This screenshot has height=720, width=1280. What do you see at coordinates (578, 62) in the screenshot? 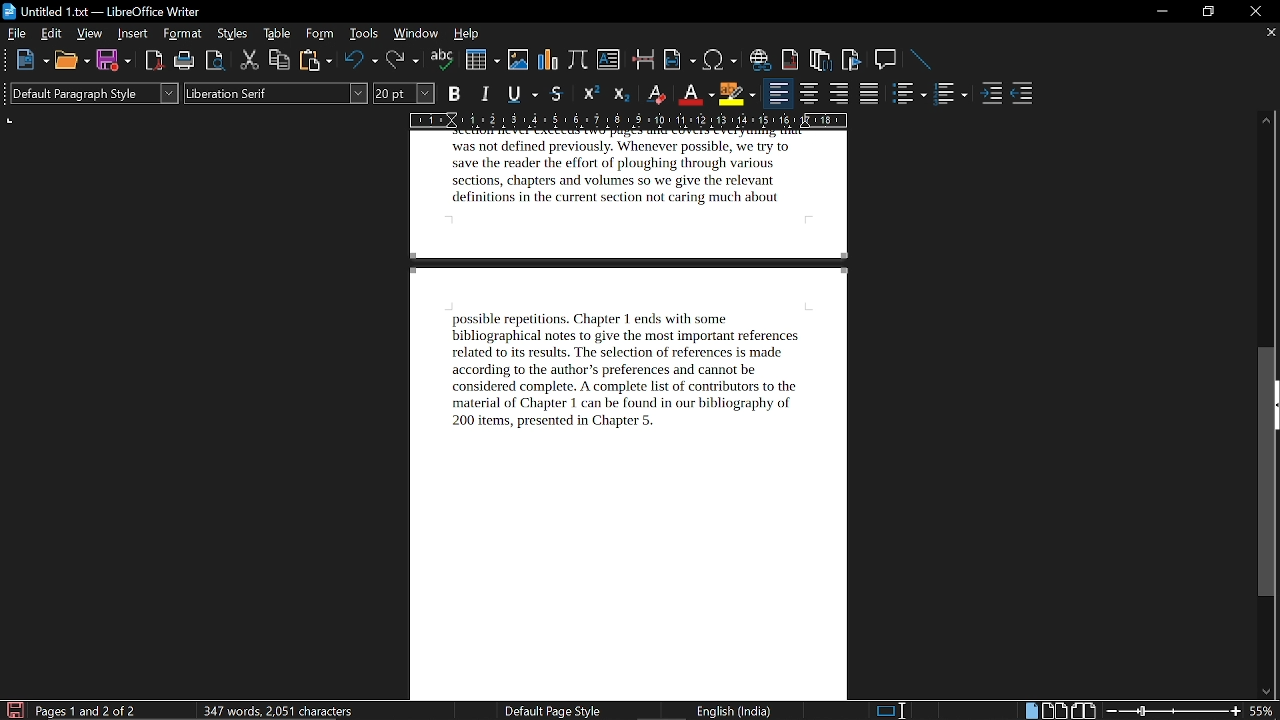
I see `insert formula` at bounding box center [578, 62].